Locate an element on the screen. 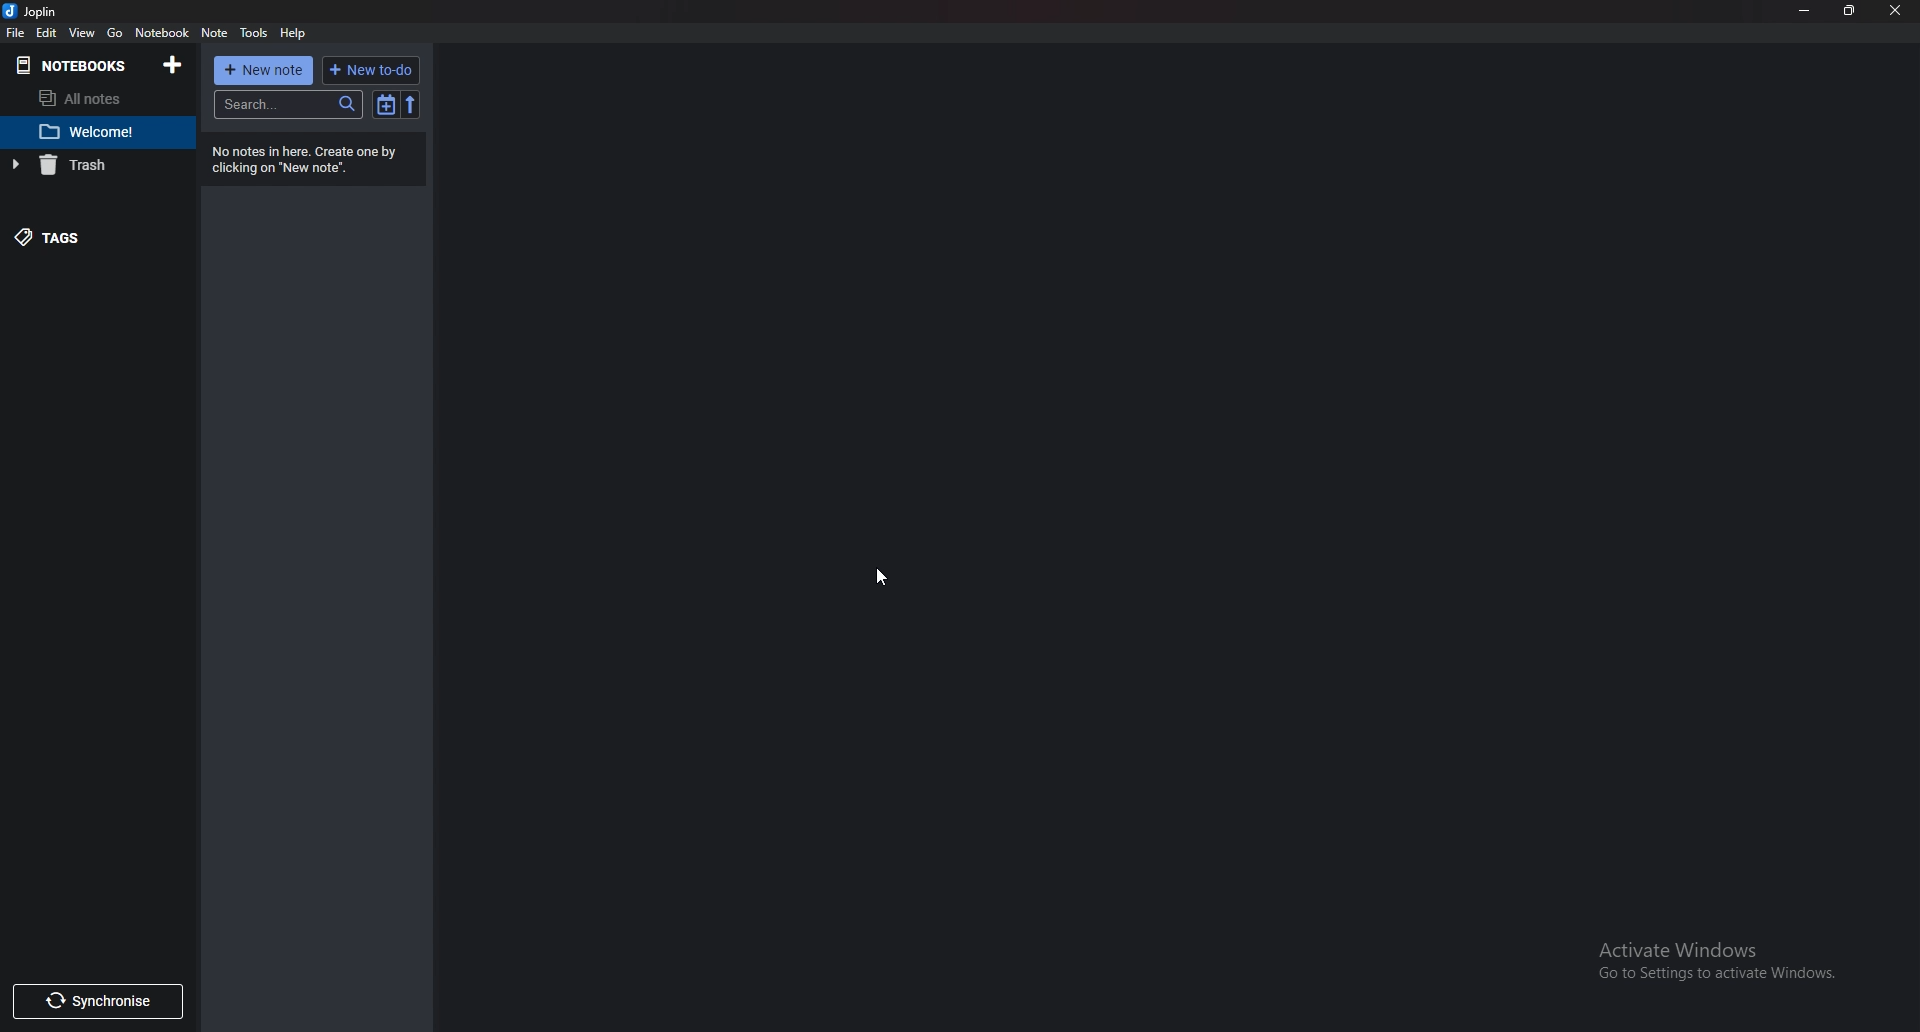 This screenshot has height=1032, width=1920. note is located at coordinates (214, 34).